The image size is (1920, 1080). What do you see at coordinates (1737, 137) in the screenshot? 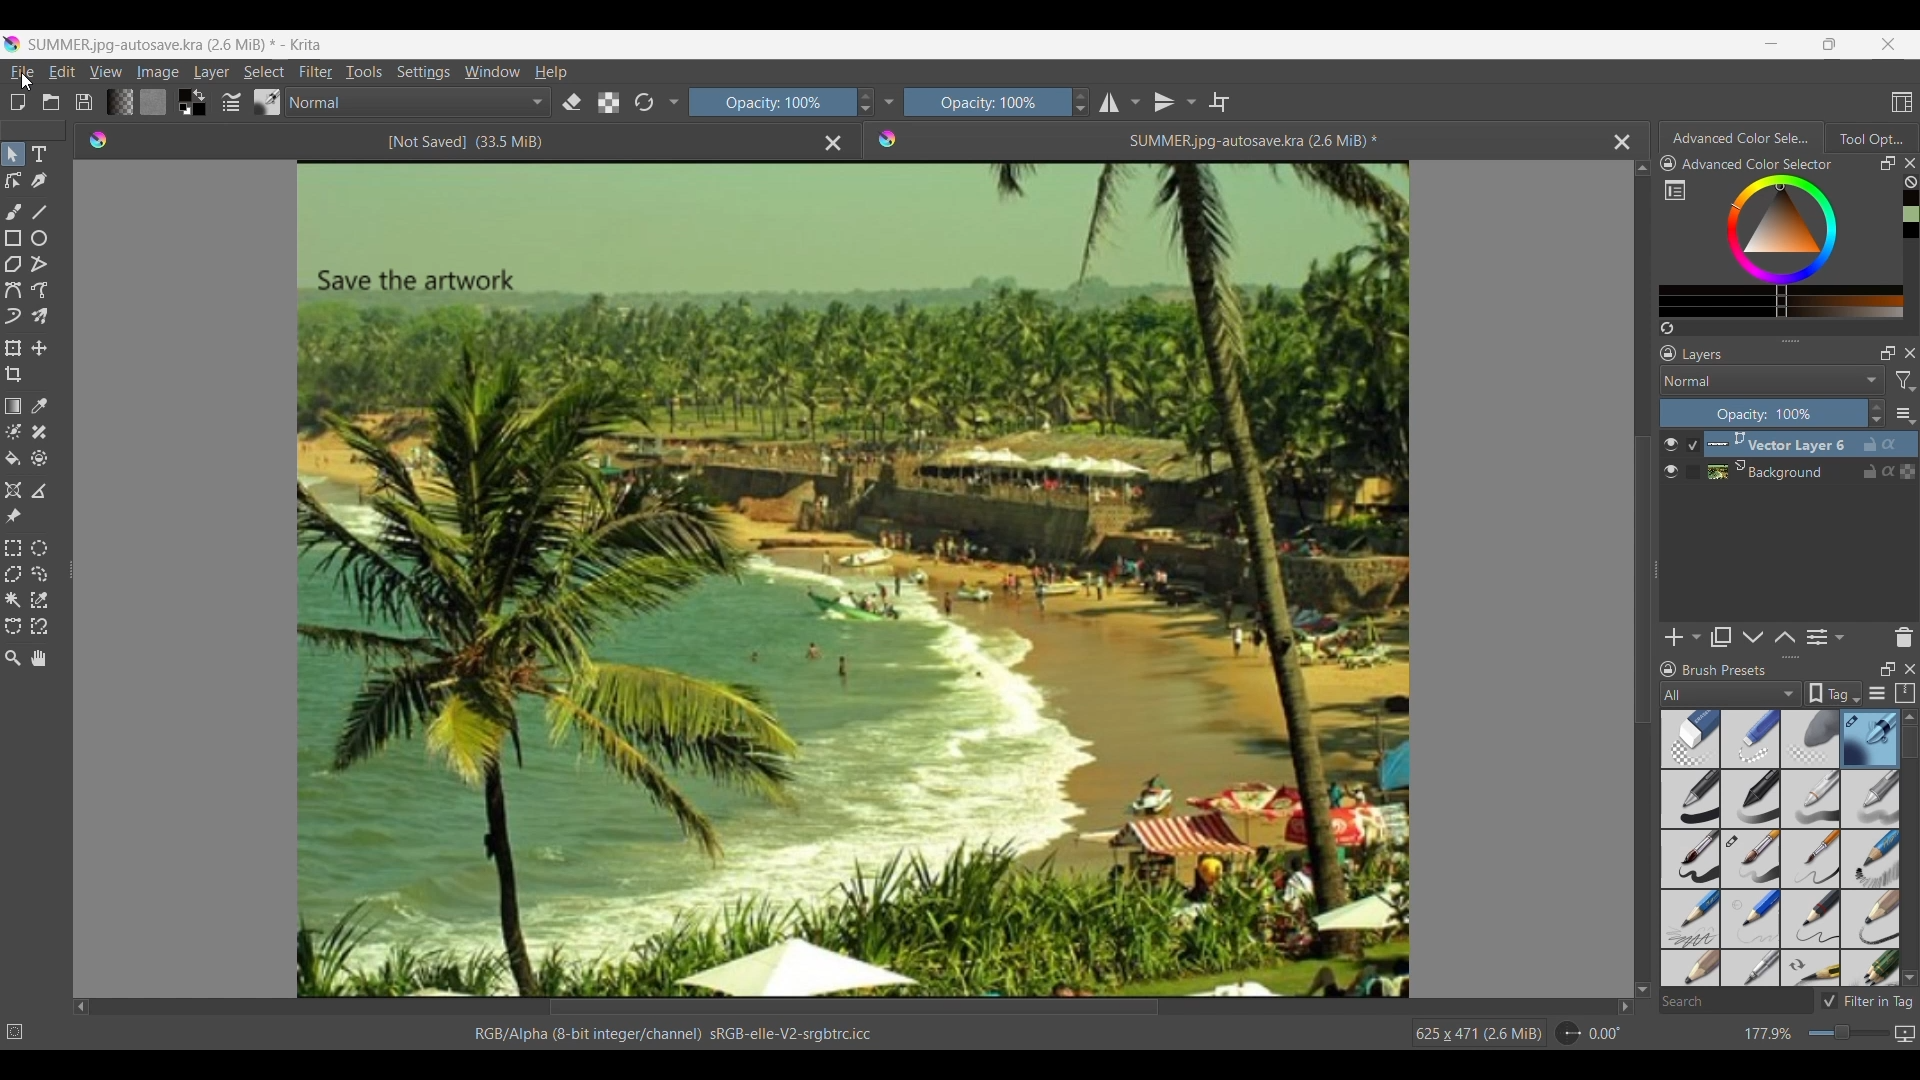
I see `Current tab` at bounding box center [1737, 137].